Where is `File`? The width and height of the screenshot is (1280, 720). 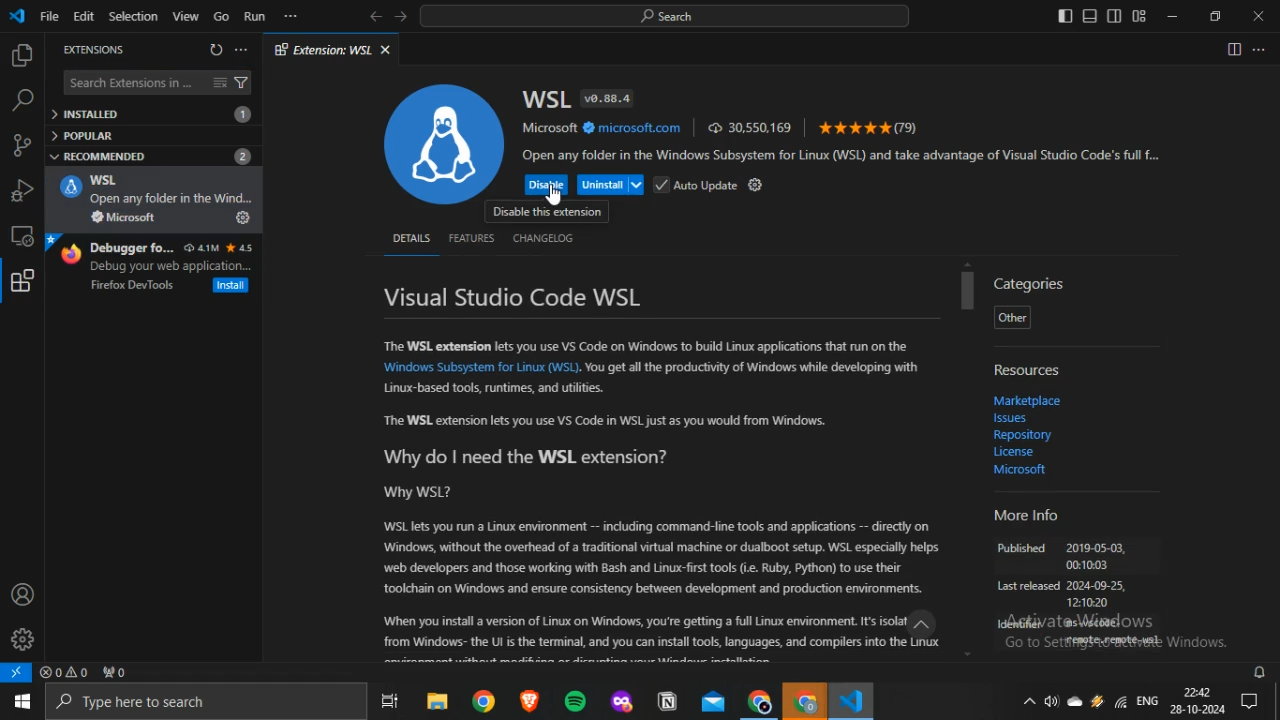 File is located at coordinates (49, 16).